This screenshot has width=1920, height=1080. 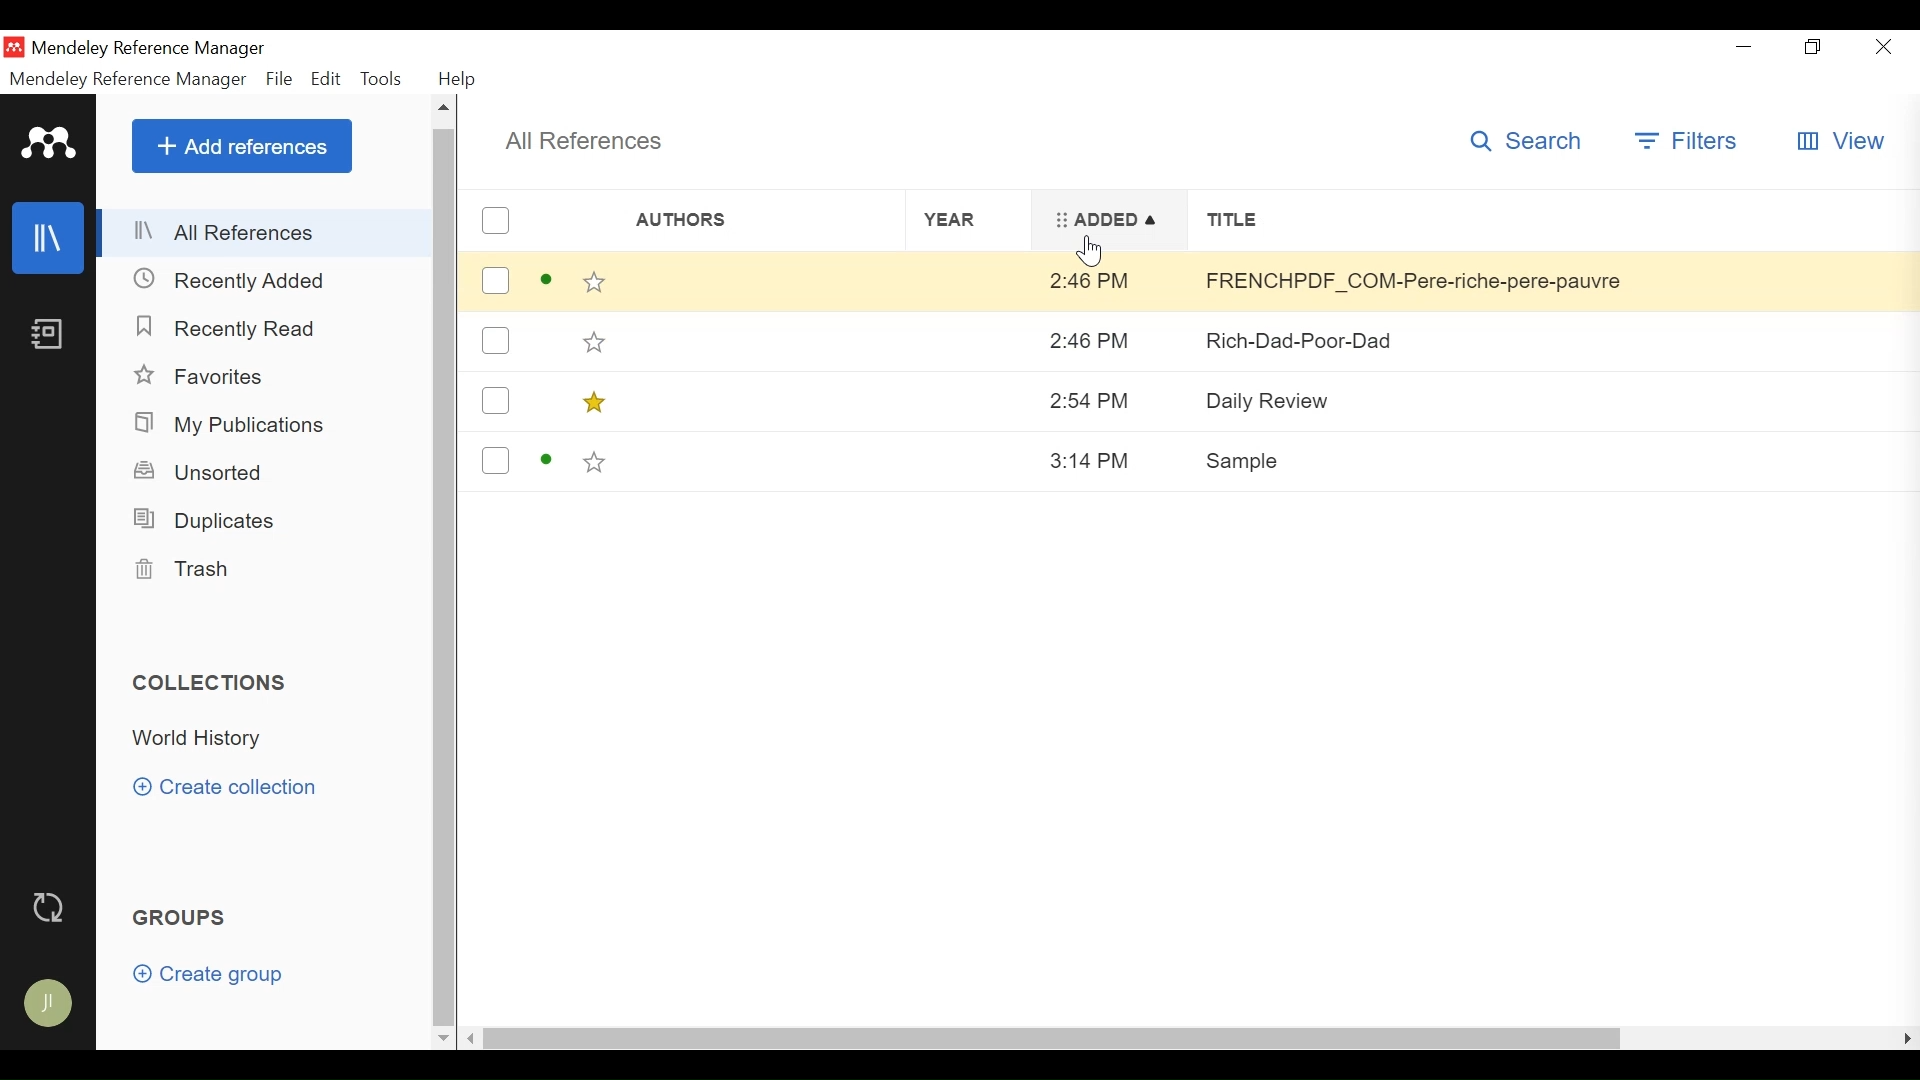 What do you see at coordinates (1106, 339) in the screenshot?
I see `2:46 PM` at bounding box center [1106, 339].